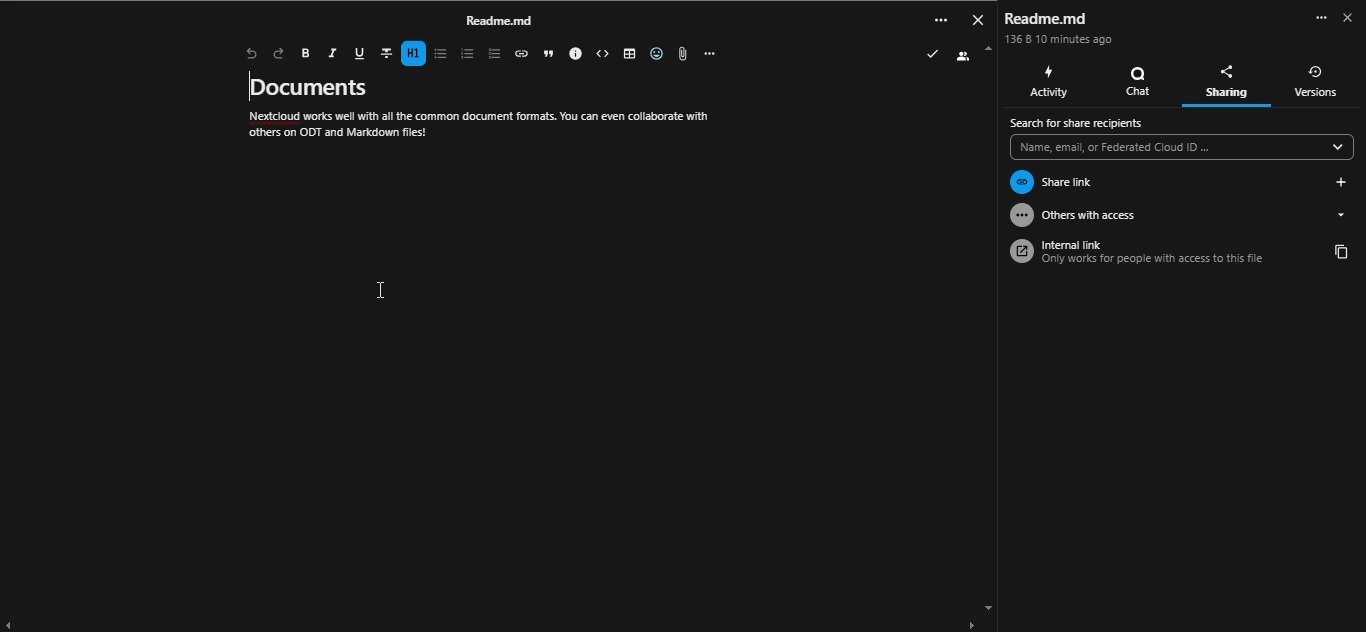 The height and width of the screenshot is (632, 1366). I want to click on Search for share recipients, so click(1079, 123).